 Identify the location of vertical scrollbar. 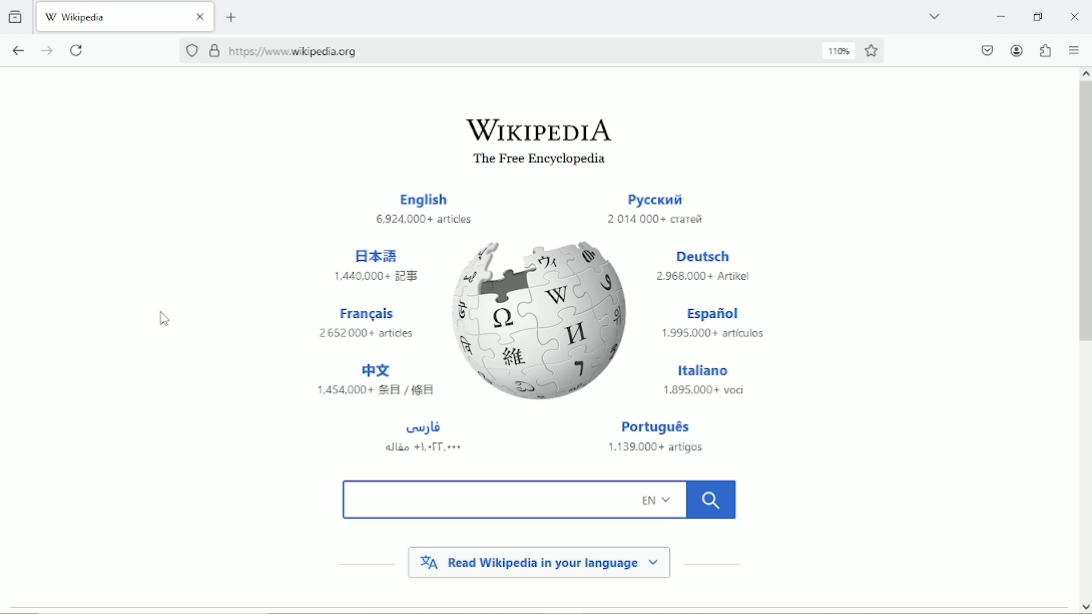
(1083, 211).